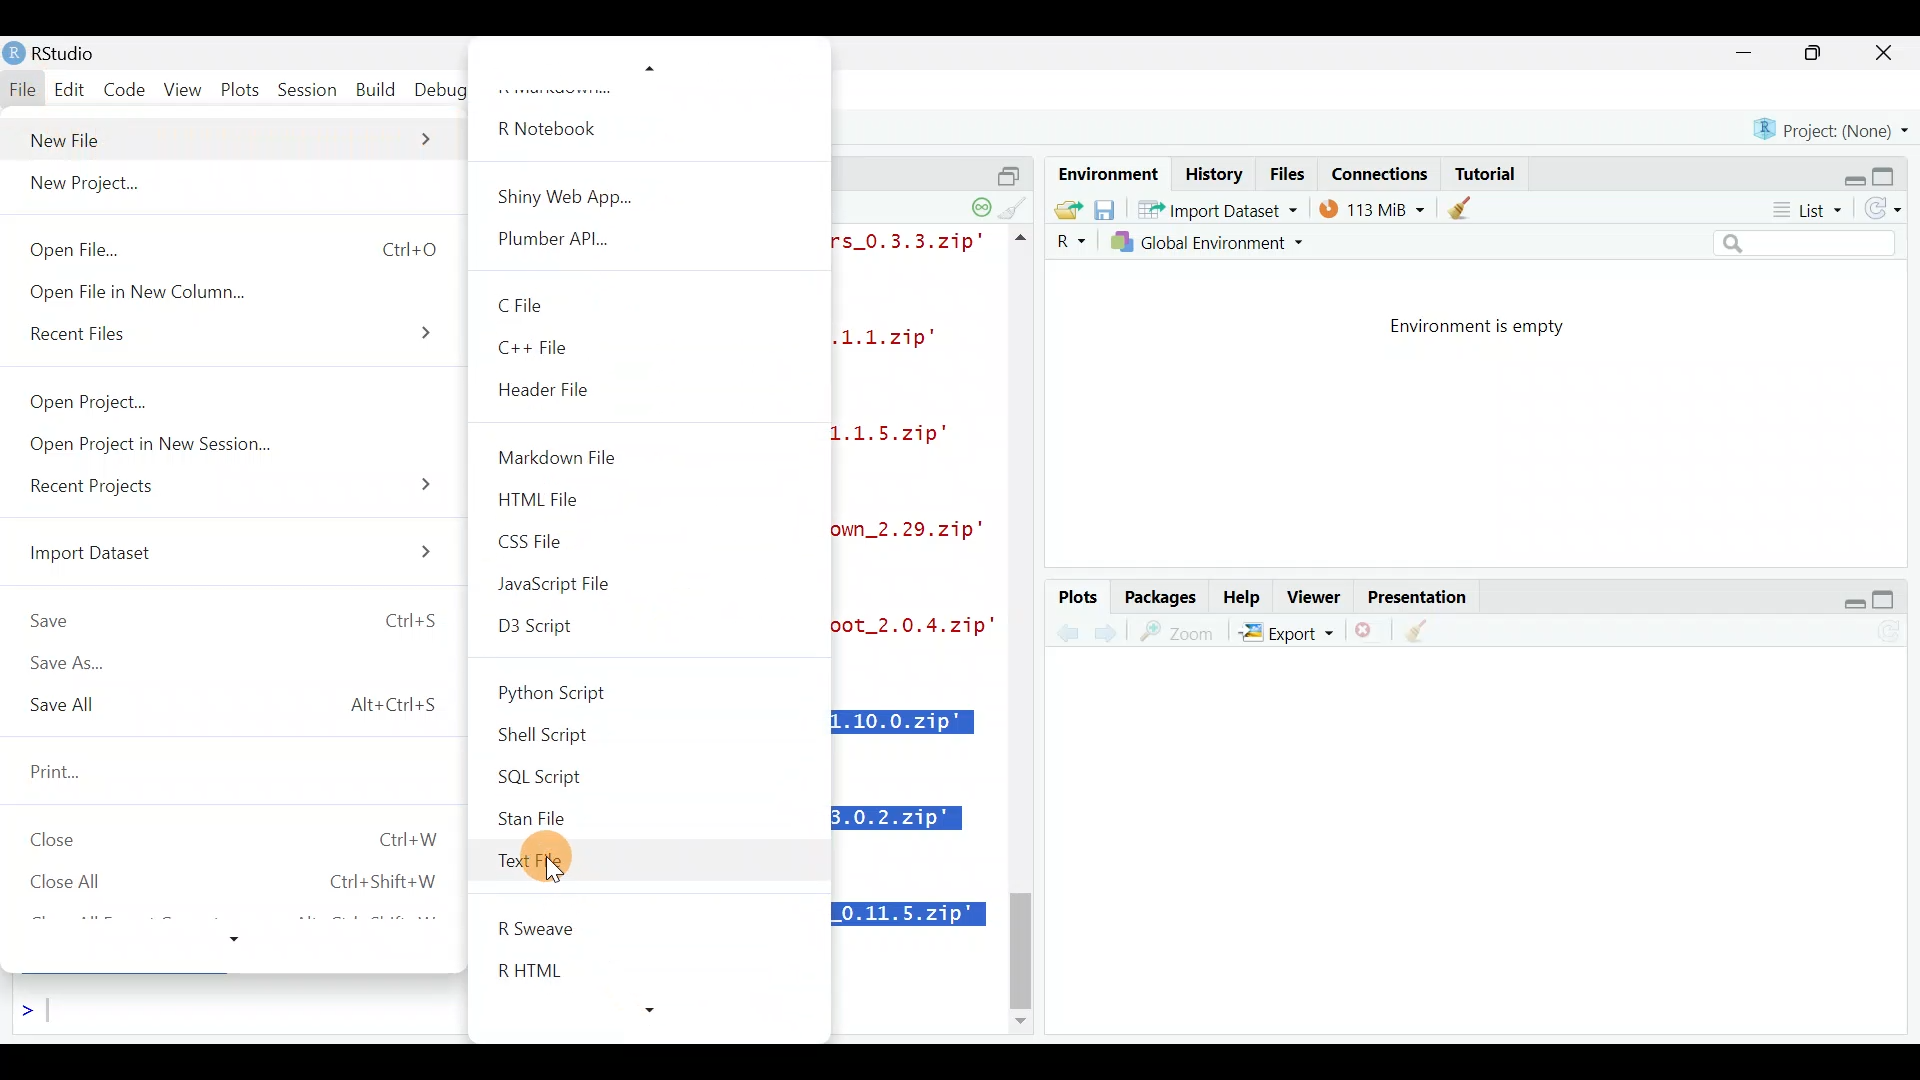 Image resolution: width=1920 pixels, height=1080 pixels. What do you see at coordinates (1214, 173) in the screenshot?
I see `History` at bounding box center [1214, 173].